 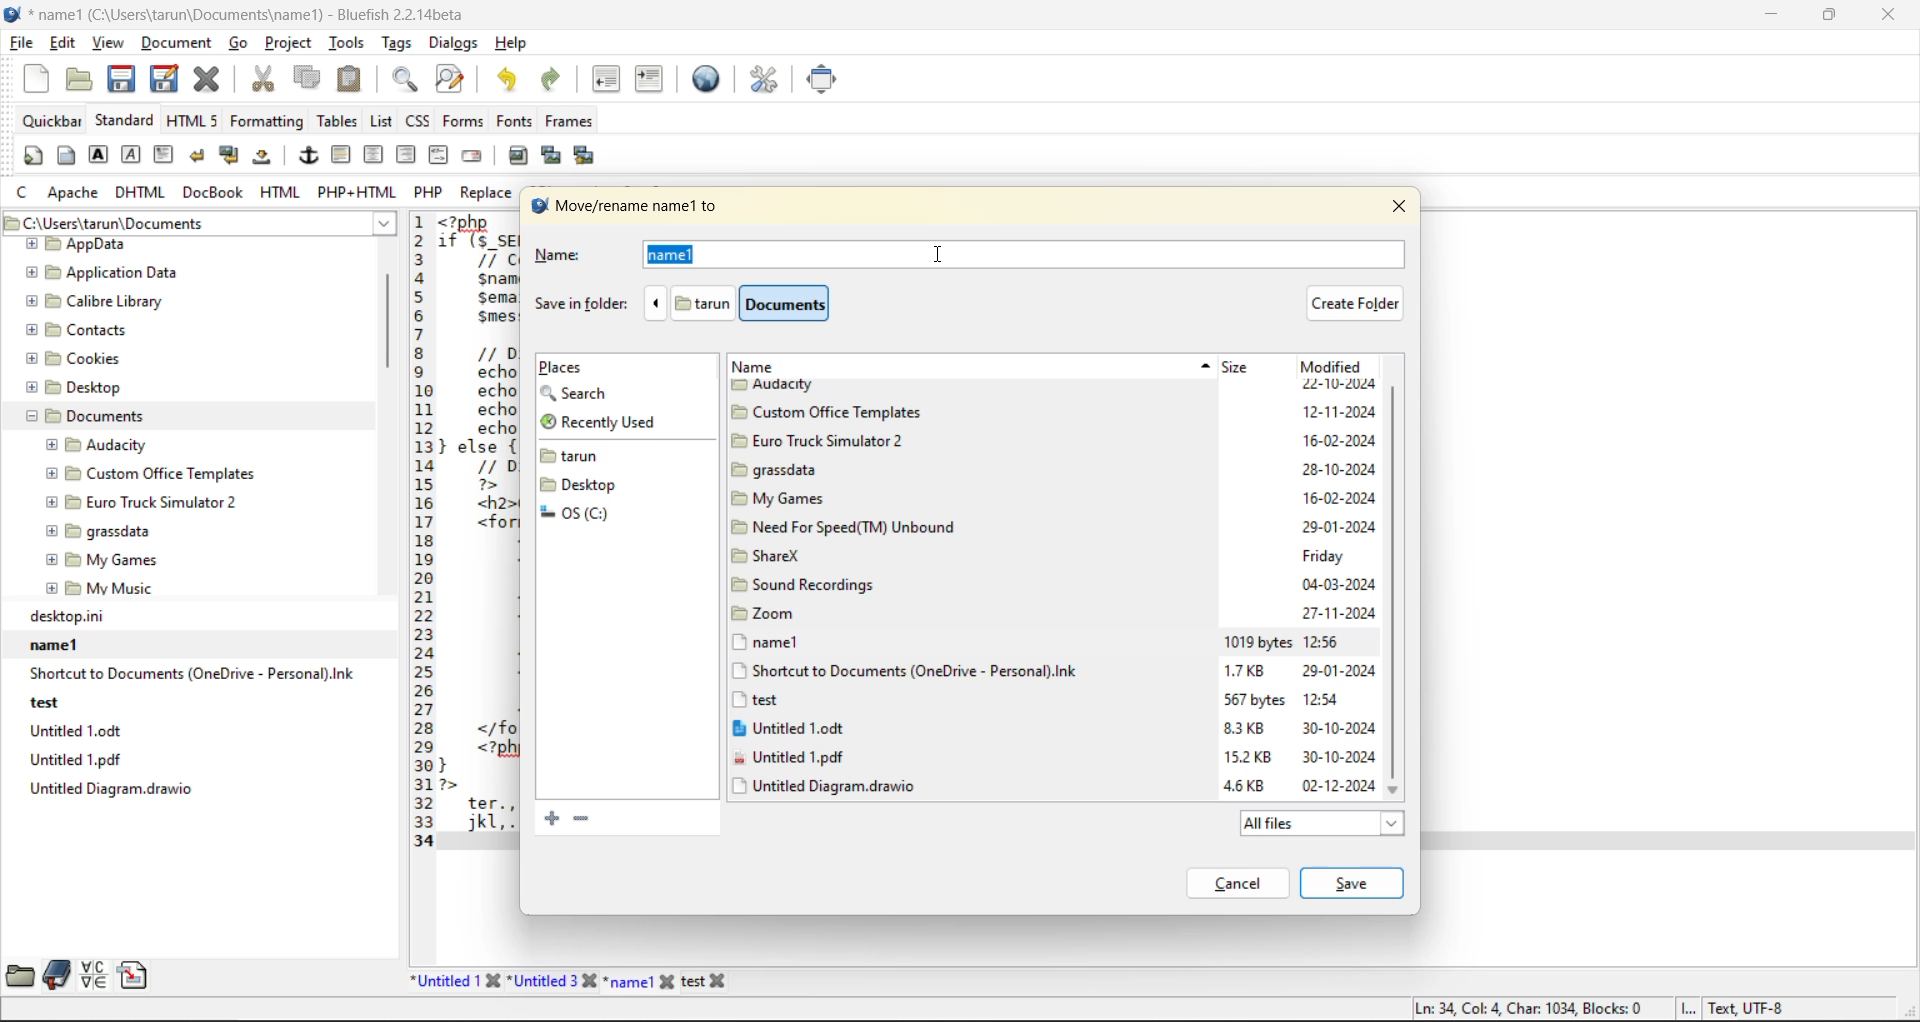 What do you see at coordinates (34, 156) in the screenshot?
I see `quickstart` at bounding box center [34, 156].